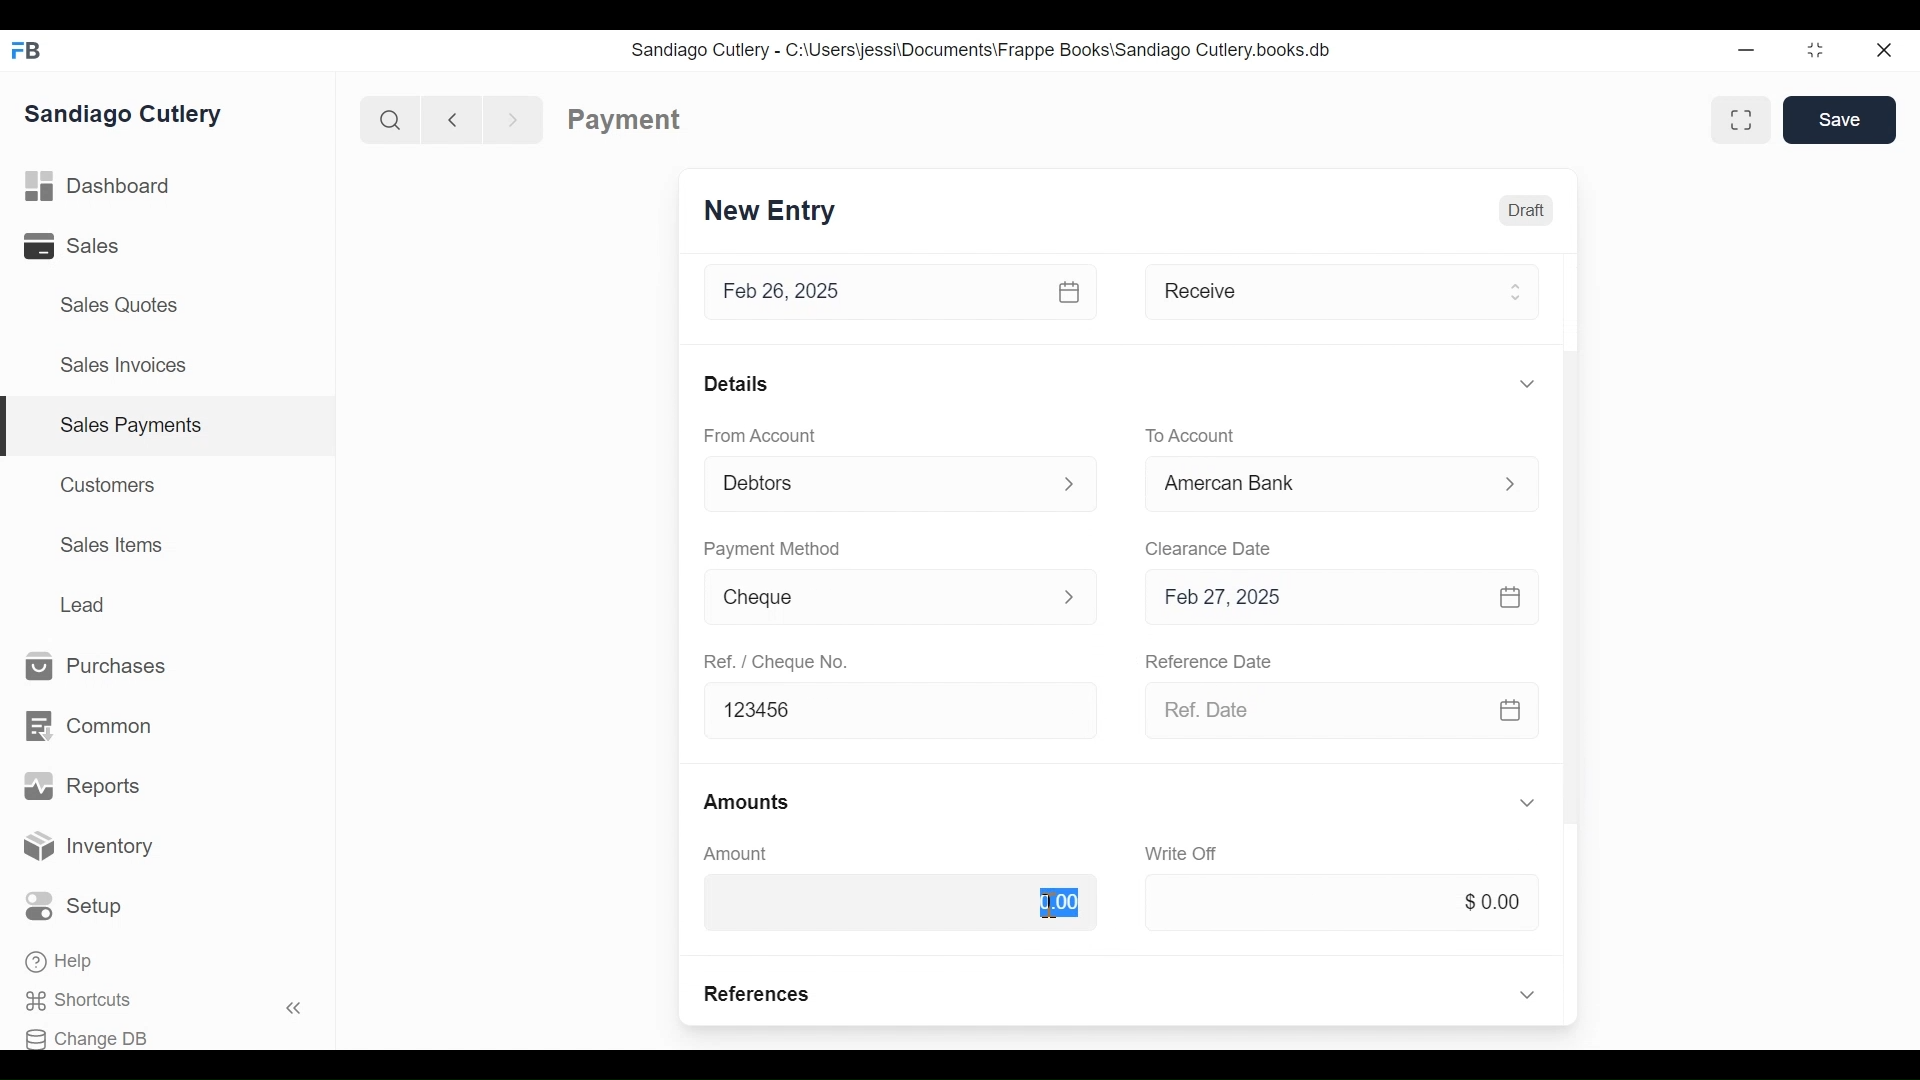 This screenshot has width=1920, height=1080. What do you see at coordinates (1509, 483) in the screenshot?
I see `Expand` at bounding box center [1509, 483].